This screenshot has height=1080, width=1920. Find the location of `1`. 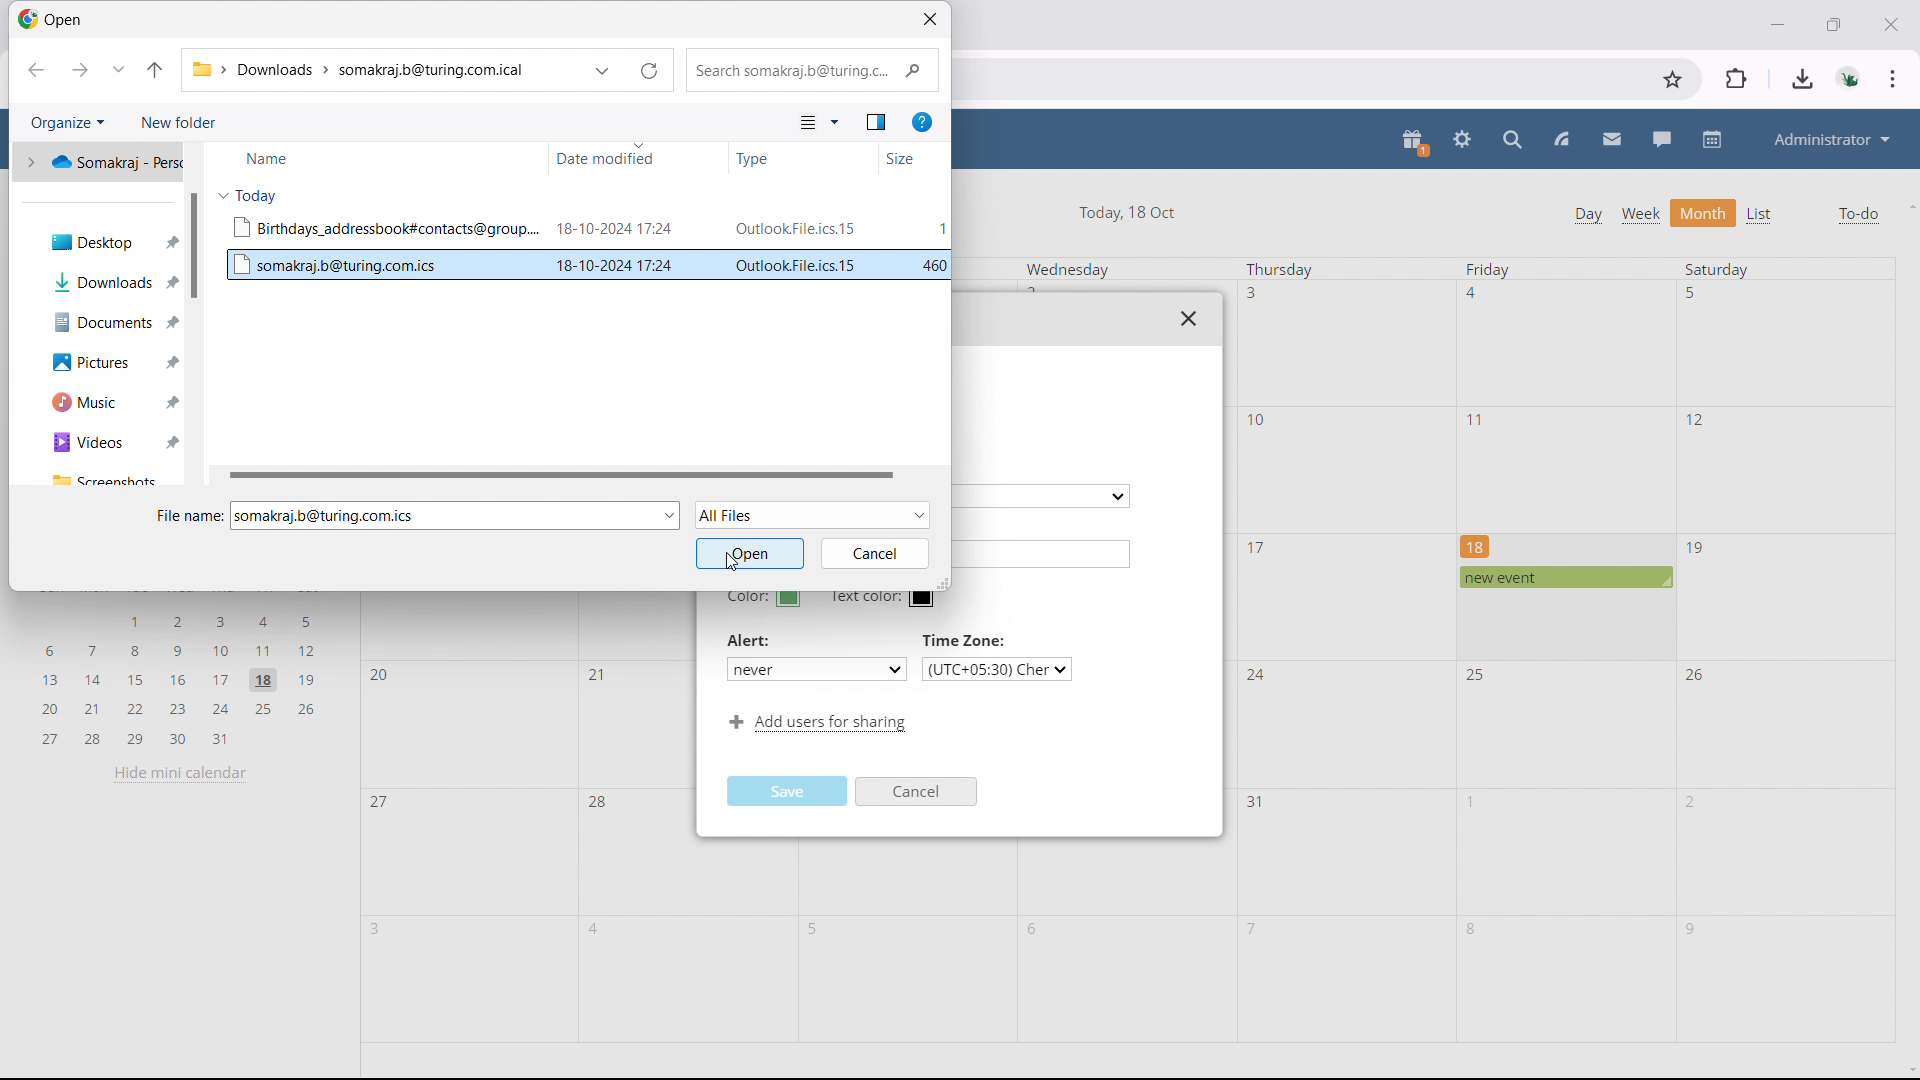

1 is located at coordinates (1474, 802).